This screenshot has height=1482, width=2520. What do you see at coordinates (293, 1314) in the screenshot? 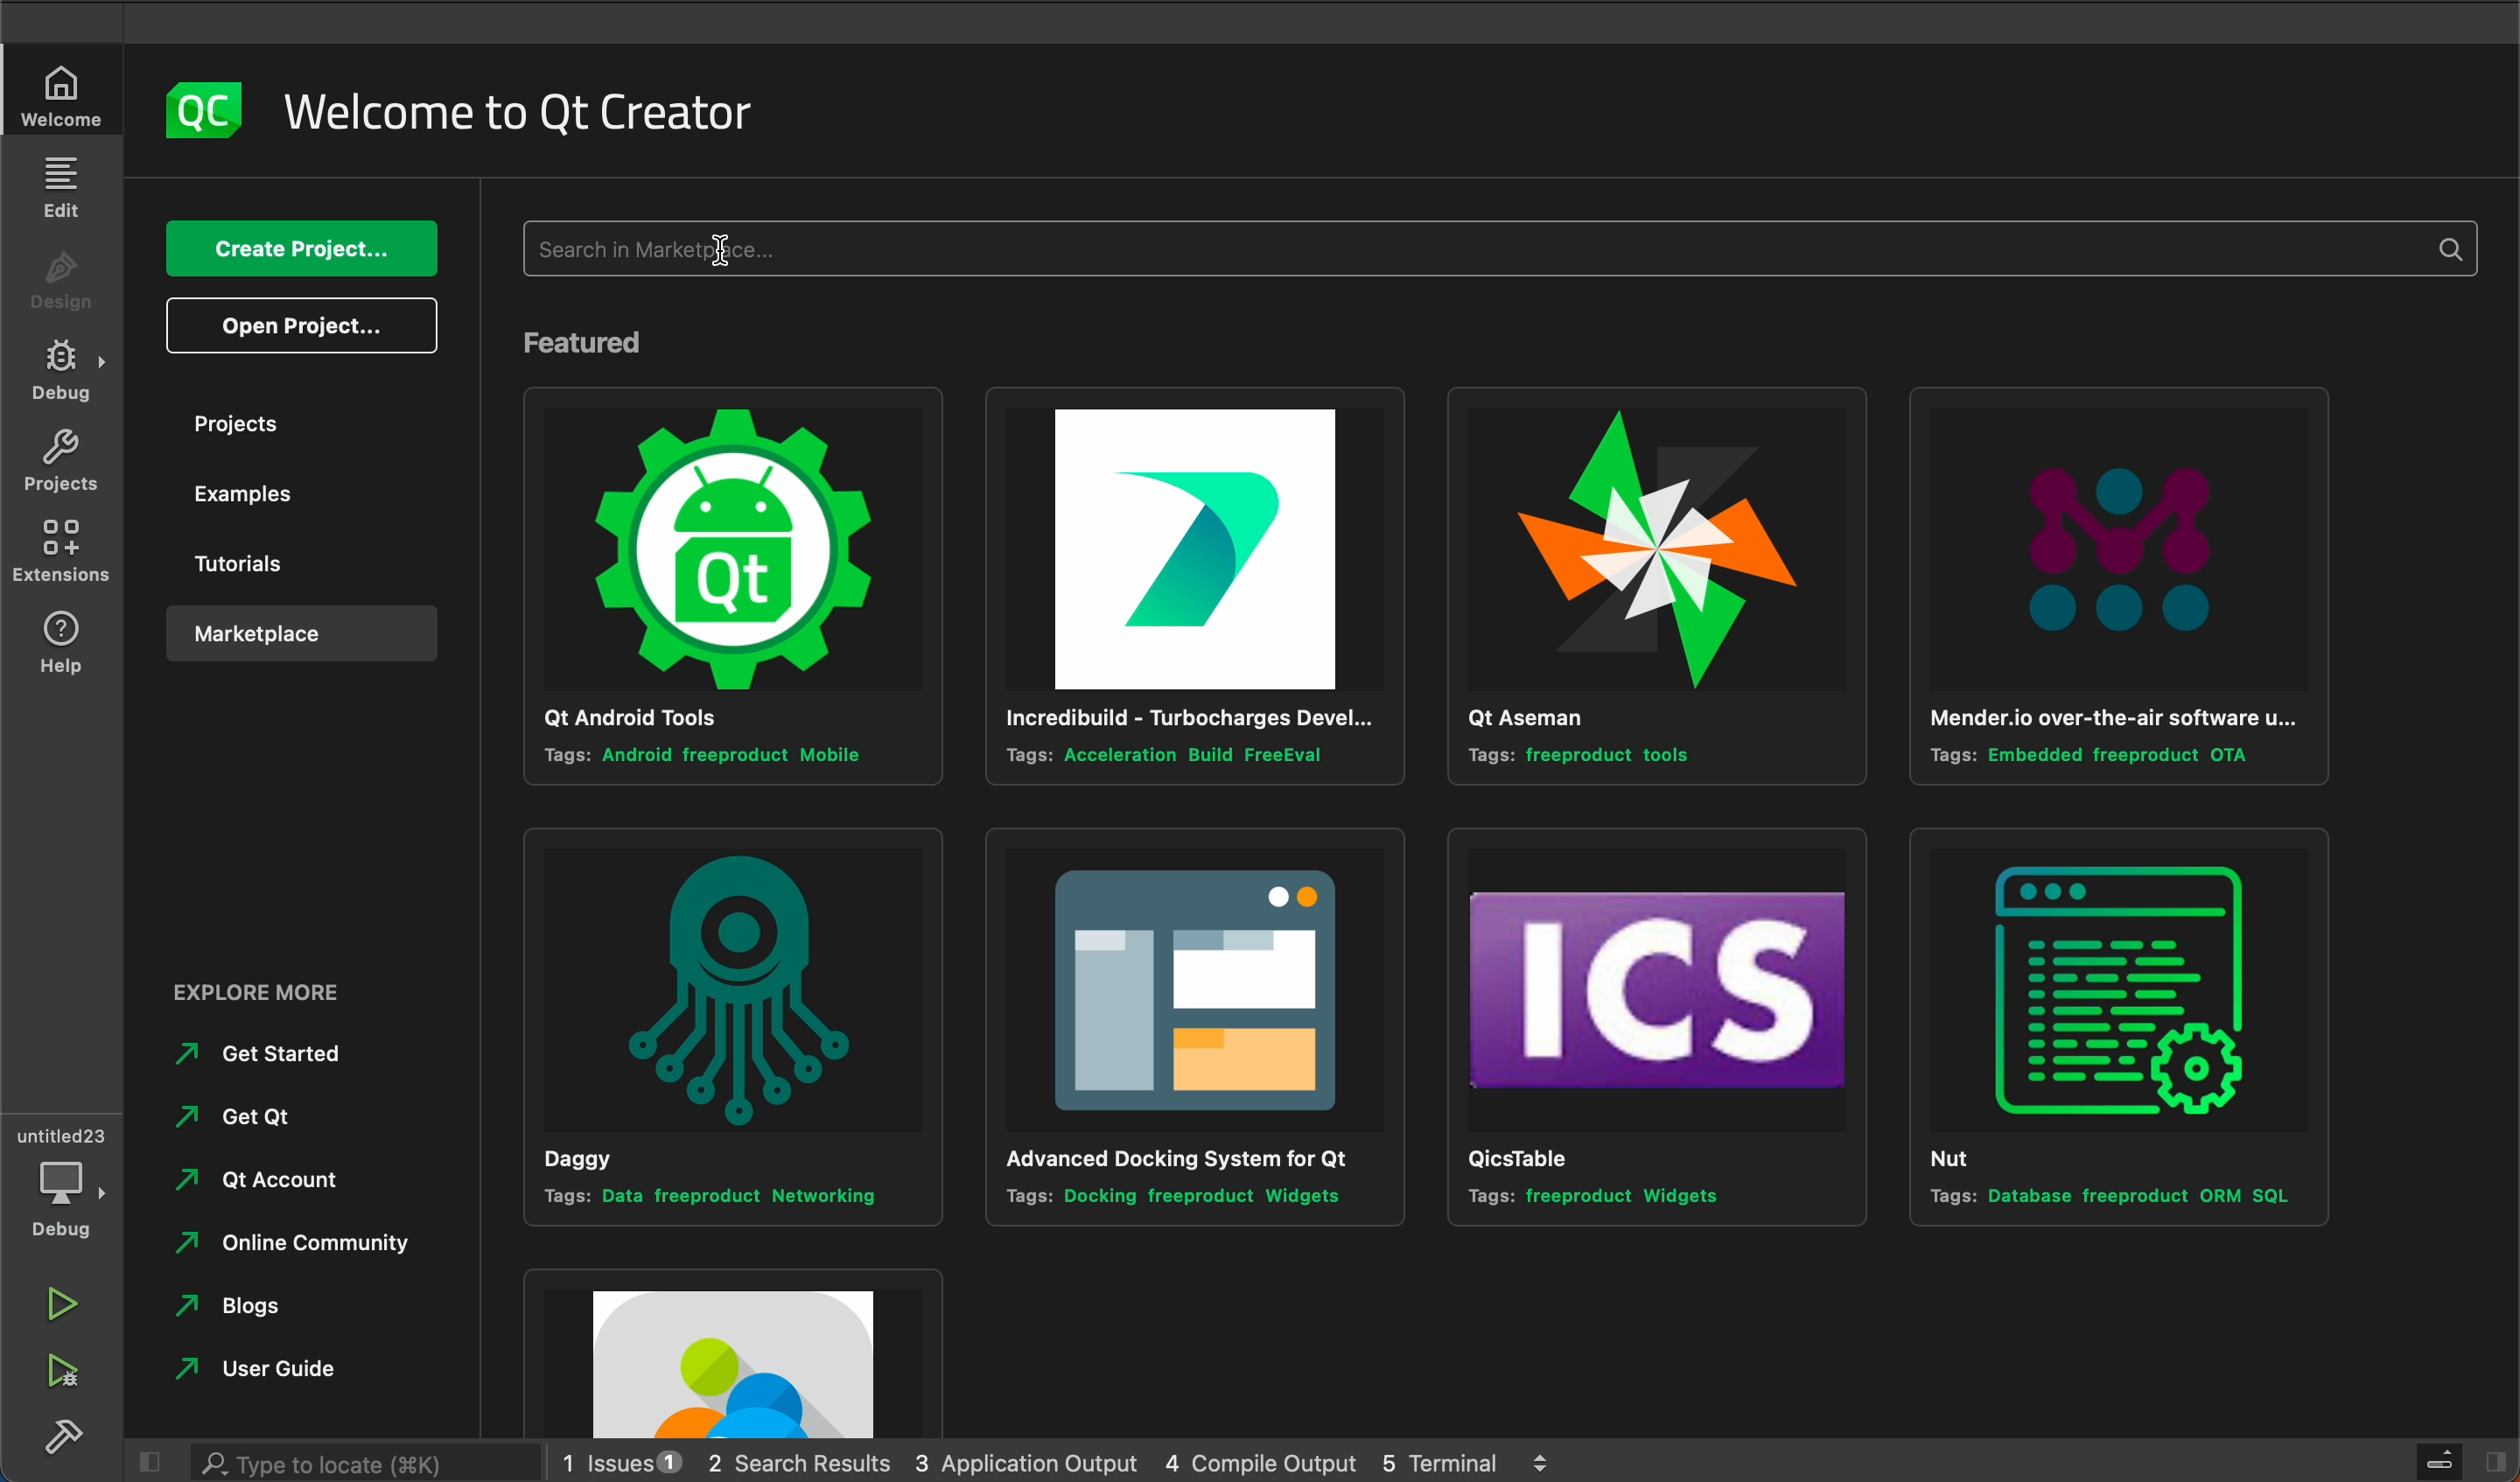
I see `` at bounding box center [293, 1314].